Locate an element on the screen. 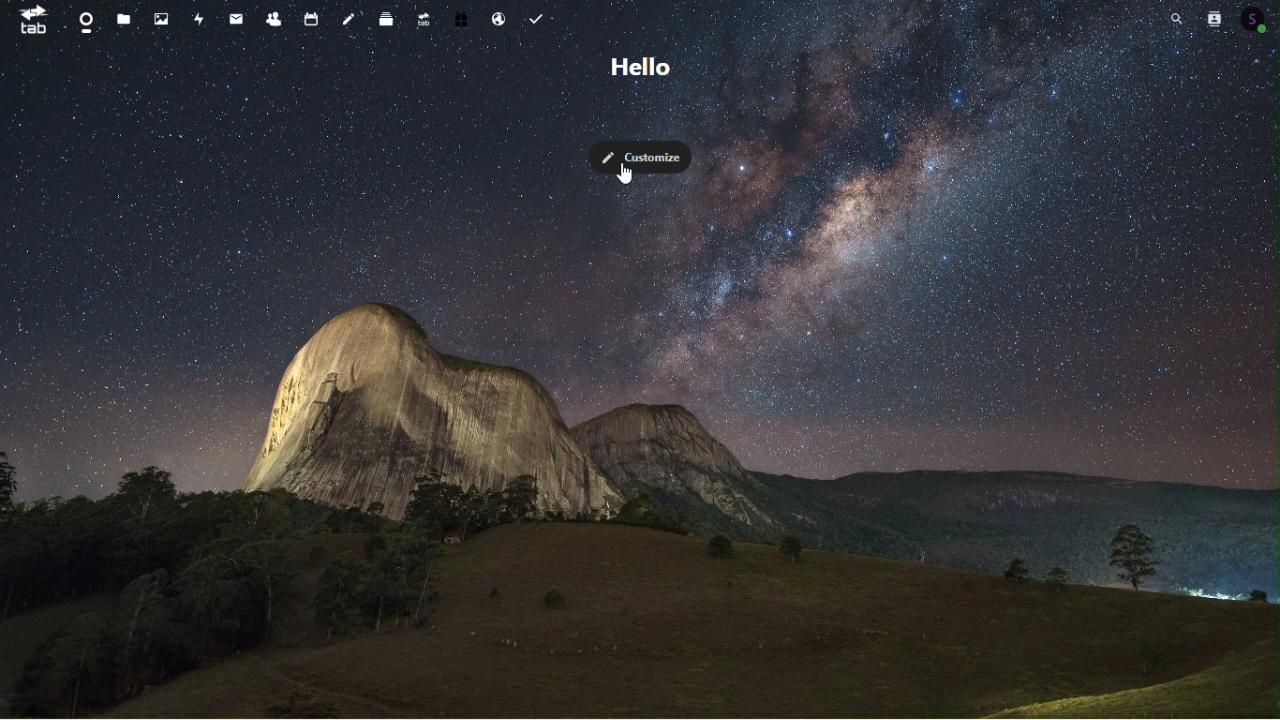 This screenshot has height=720, width=1280. Dashboard is located at coordinates (86, 19).